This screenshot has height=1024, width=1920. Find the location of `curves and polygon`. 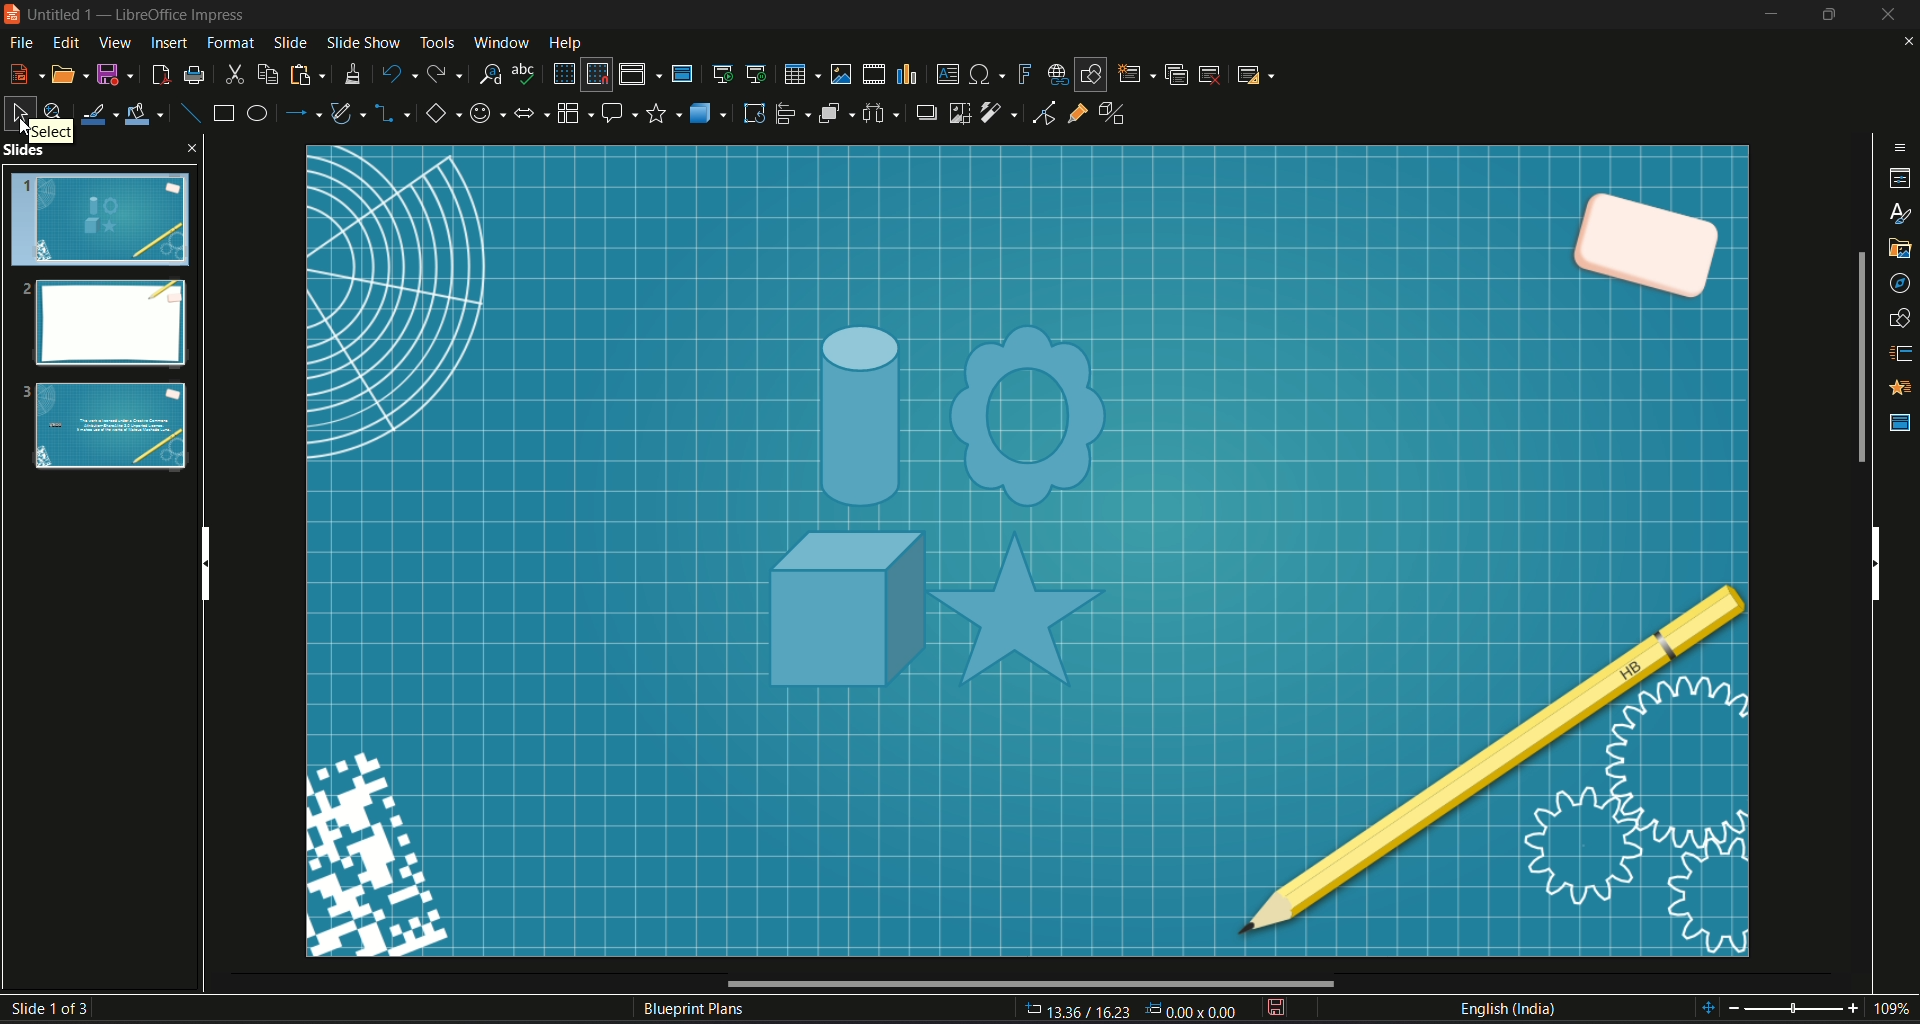

curves and polygon is located at coordinates (350, 114).